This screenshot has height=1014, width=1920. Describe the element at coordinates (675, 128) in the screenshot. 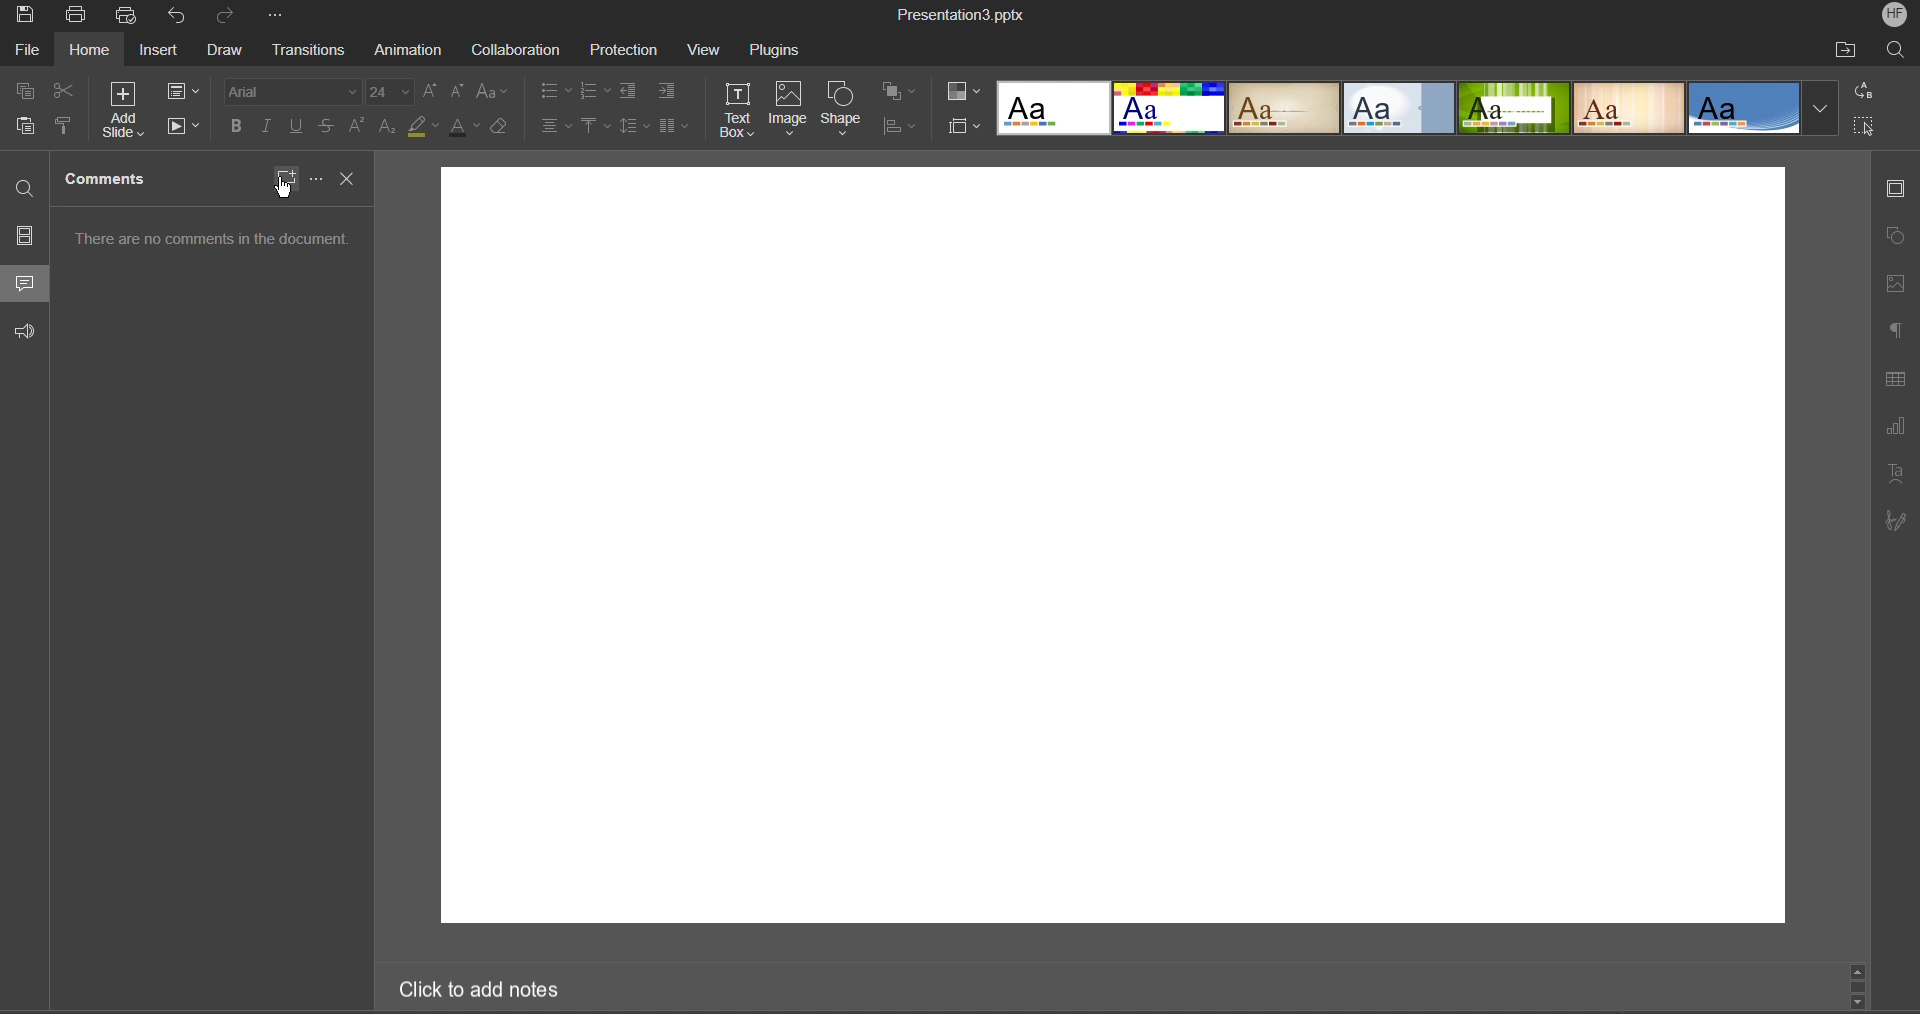

I see `Columns` at that location.